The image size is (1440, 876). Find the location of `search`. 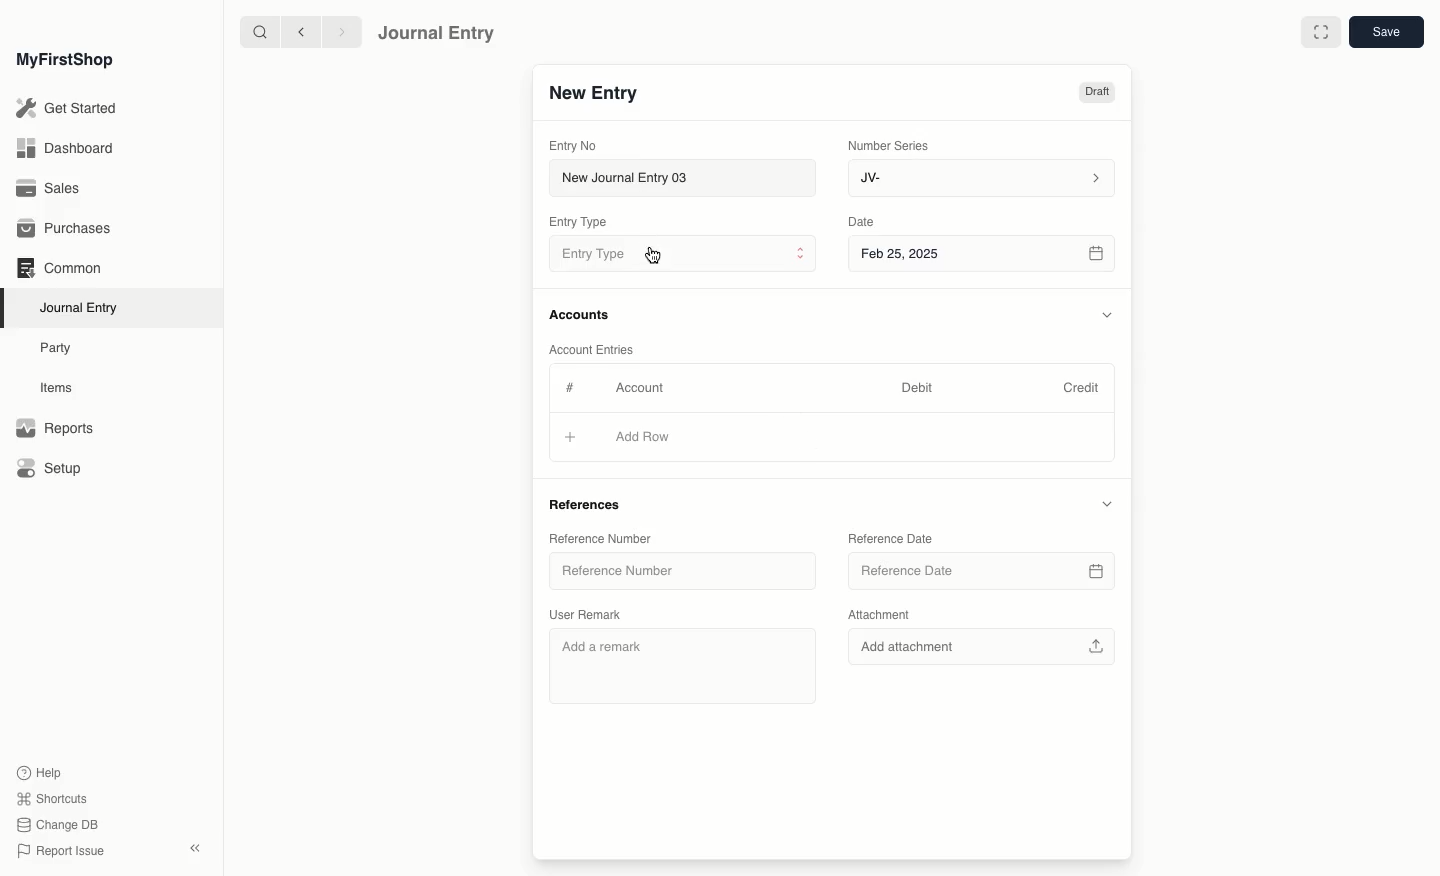

search is located at coordinates (255, 32).